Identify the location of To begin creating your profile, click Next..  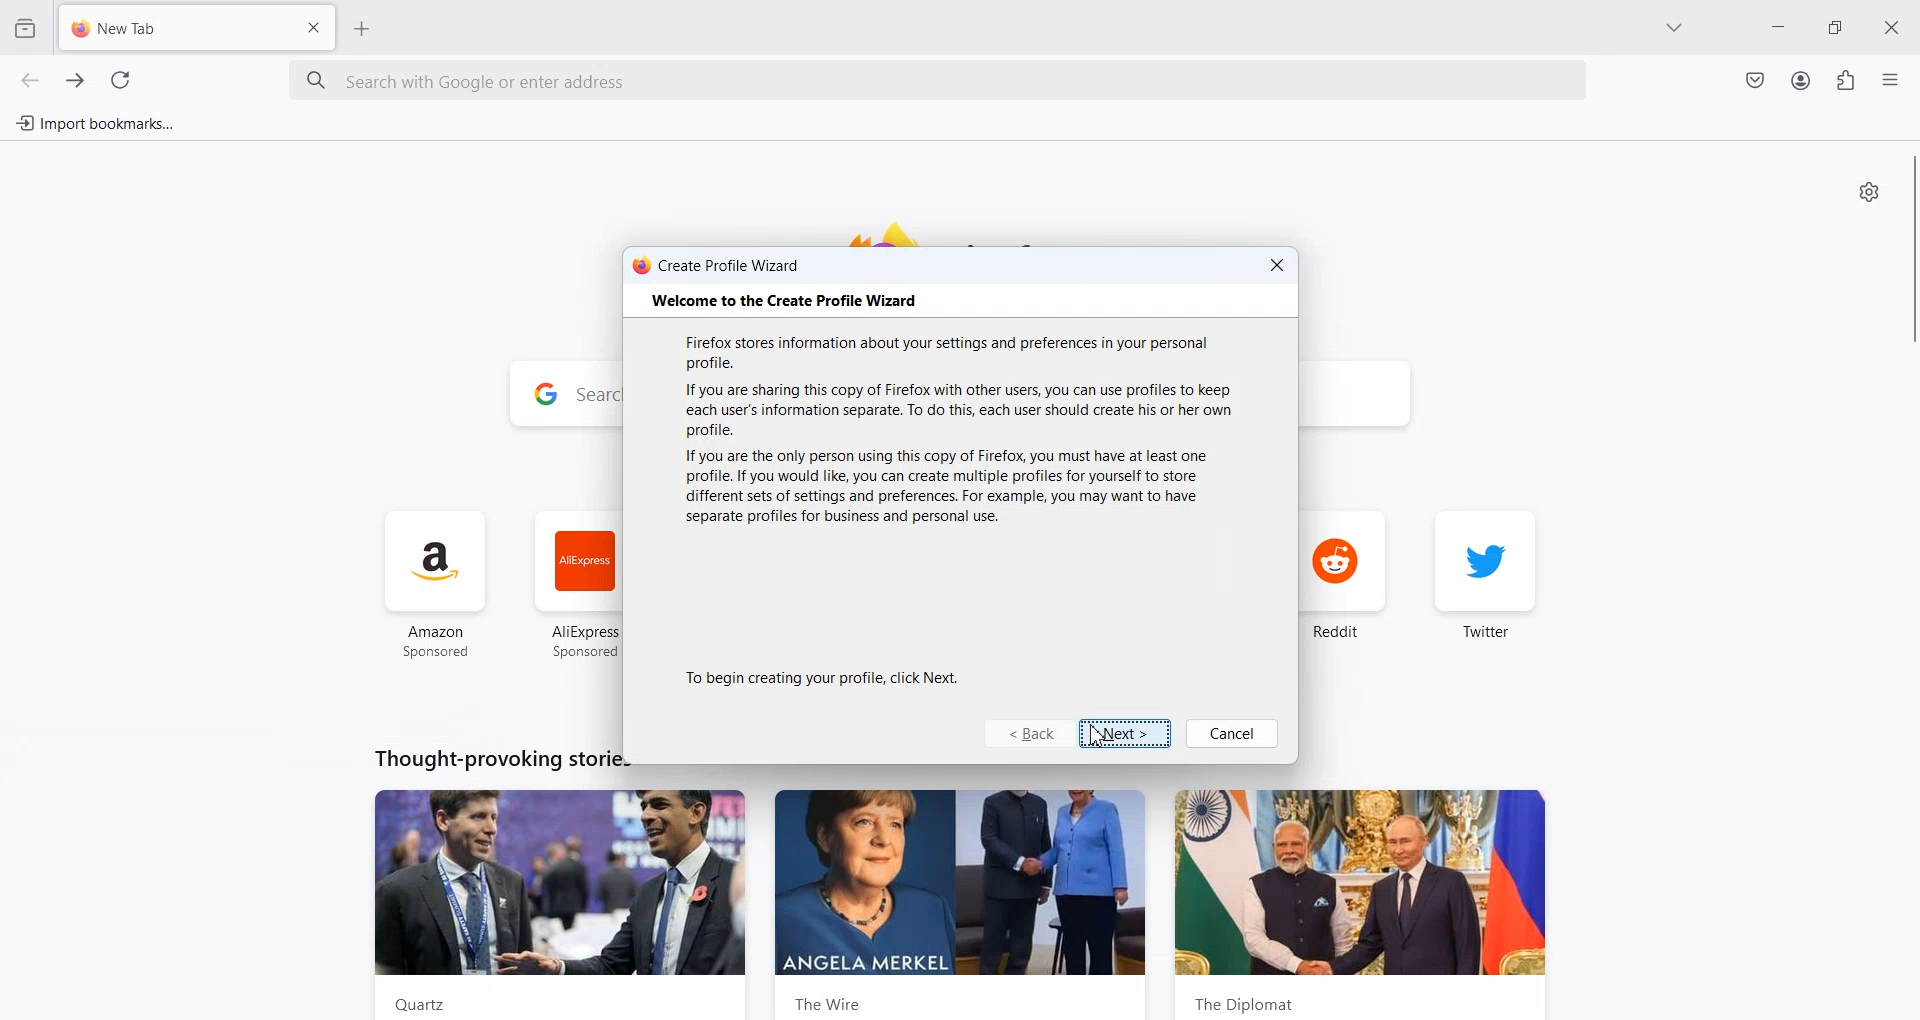
(817, 680).